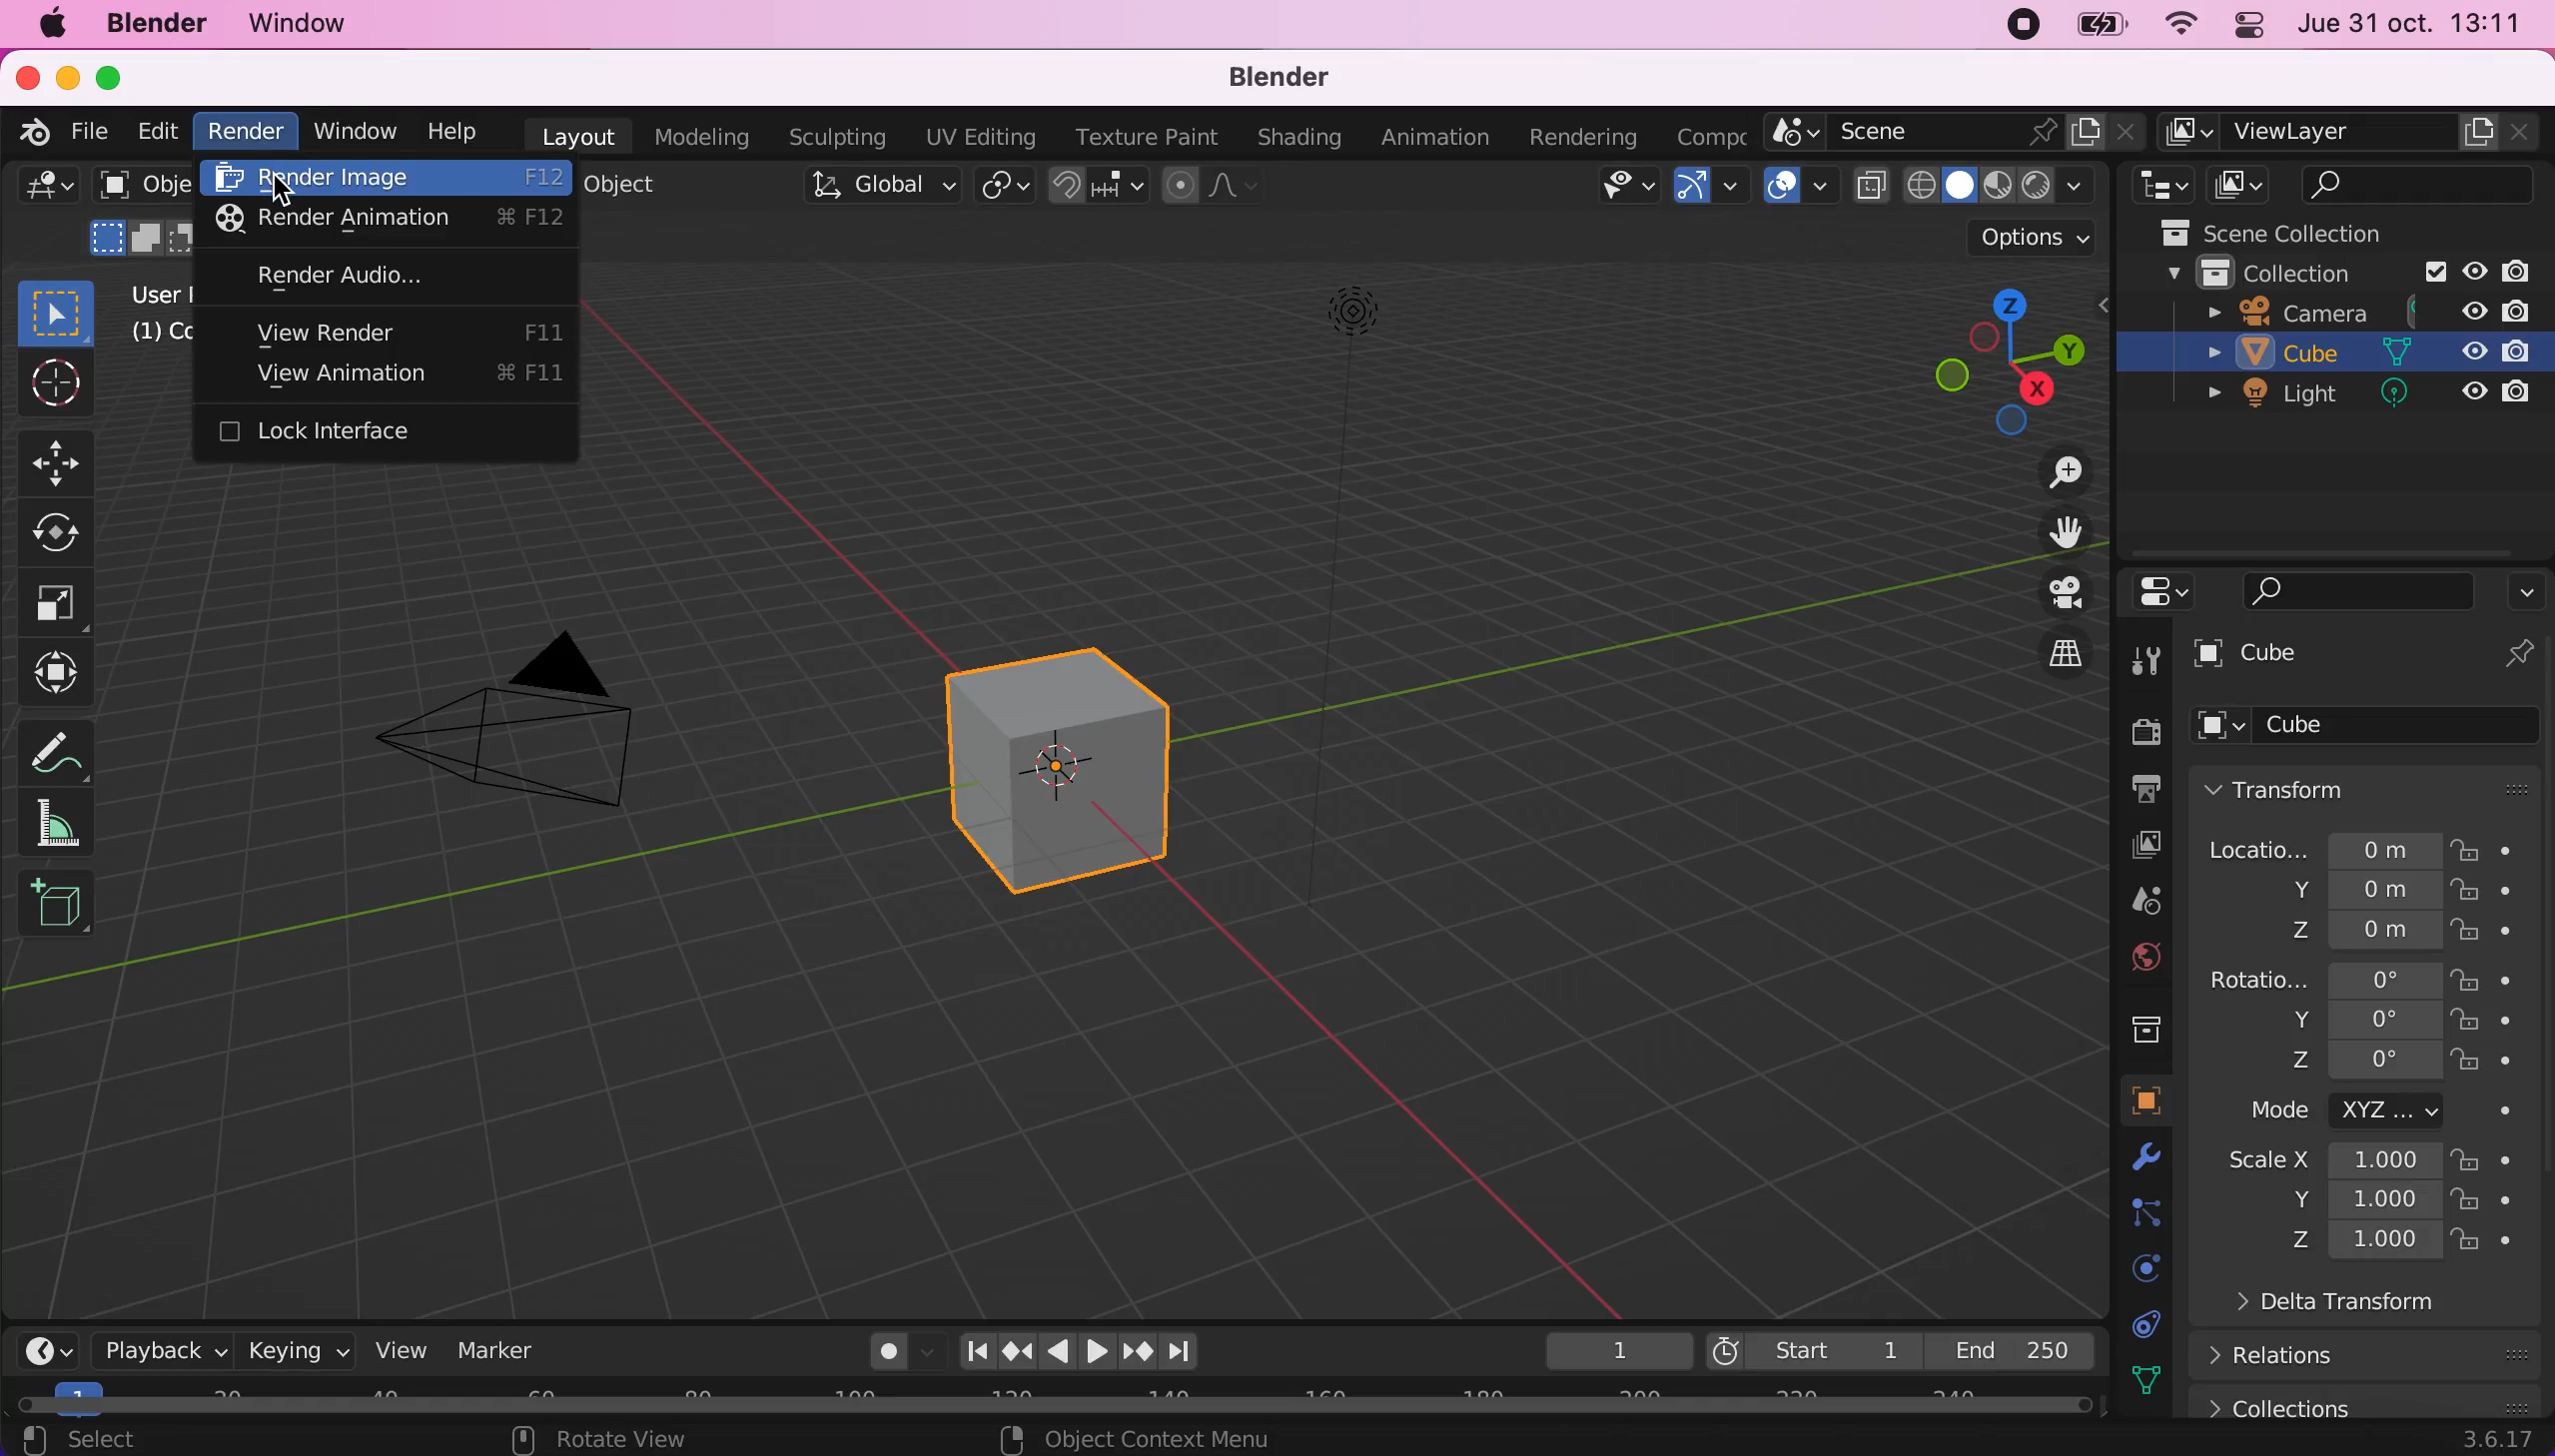  Describe the element at coordinates (2140, 792) in the screenshot. I see `output` at that location.